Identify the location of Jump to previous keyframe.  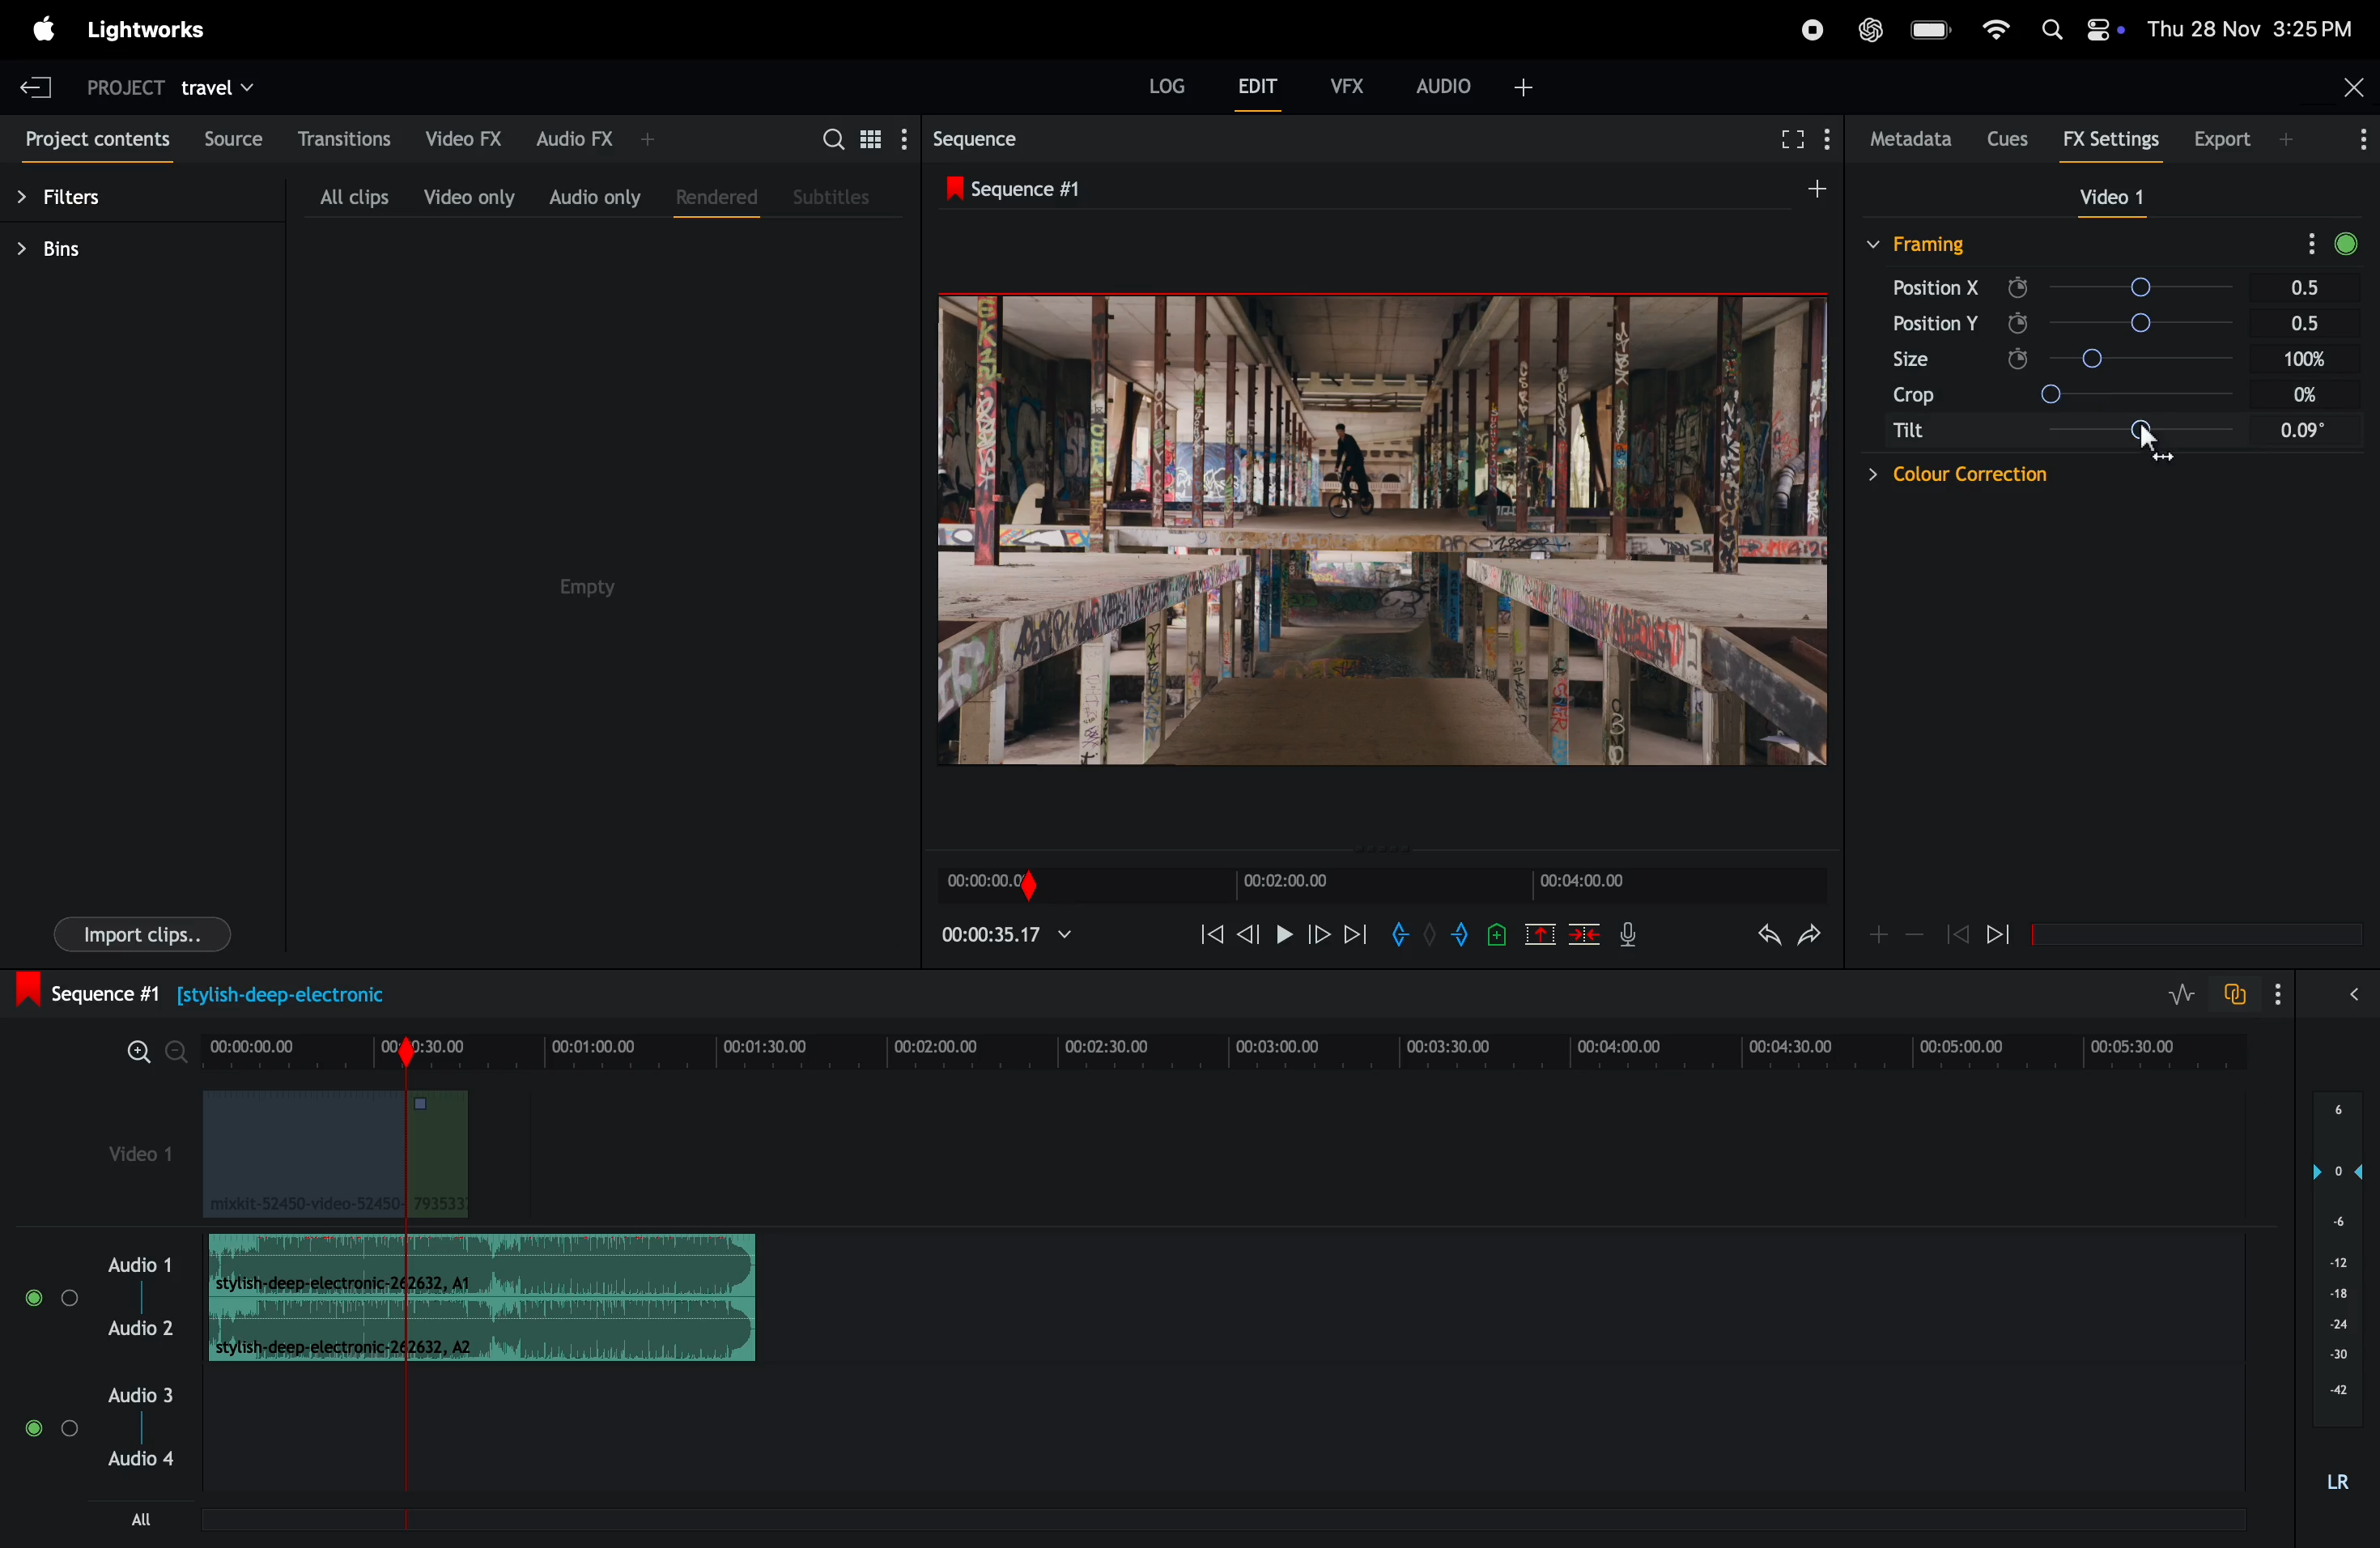
(1959, 932).